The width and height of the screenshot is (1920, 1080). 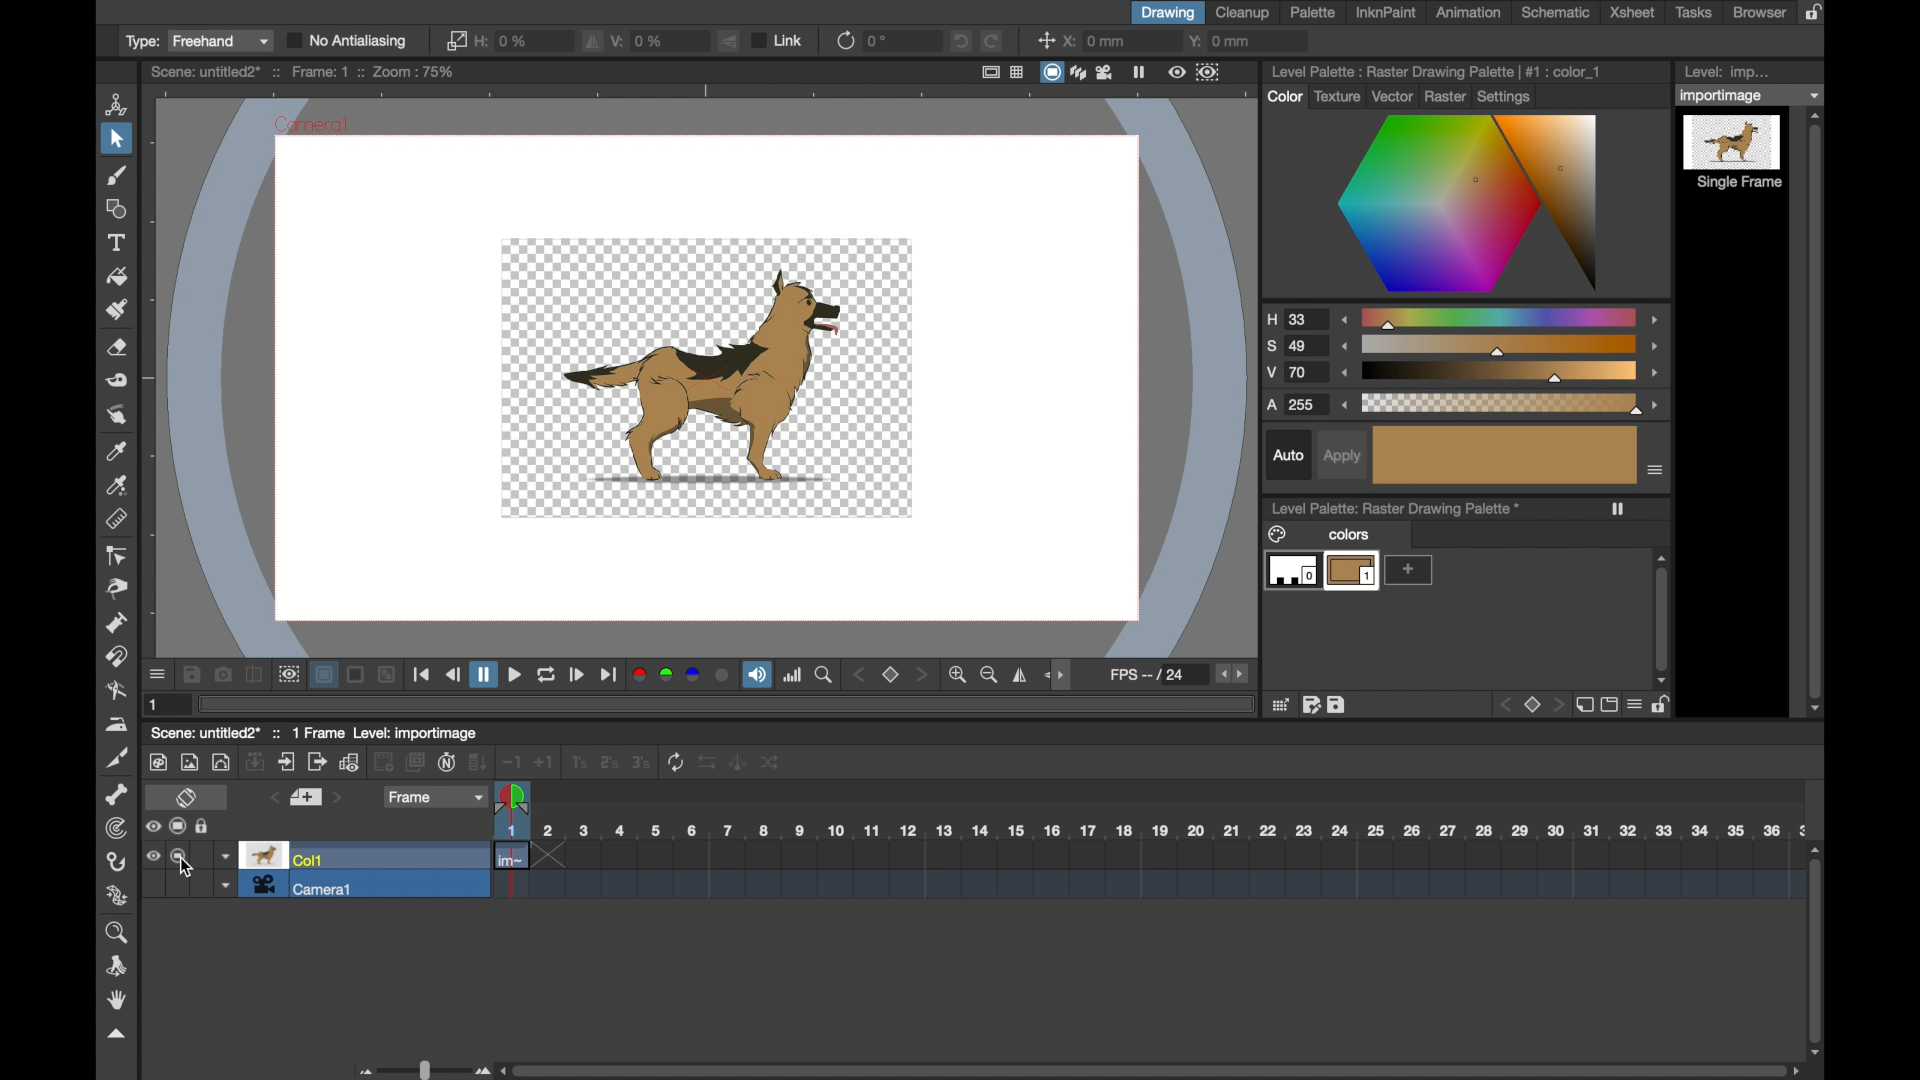 What do you see at coordinates (1582, 704) in the screenshot?
I see `new page` at bounding box center [1582, 704].